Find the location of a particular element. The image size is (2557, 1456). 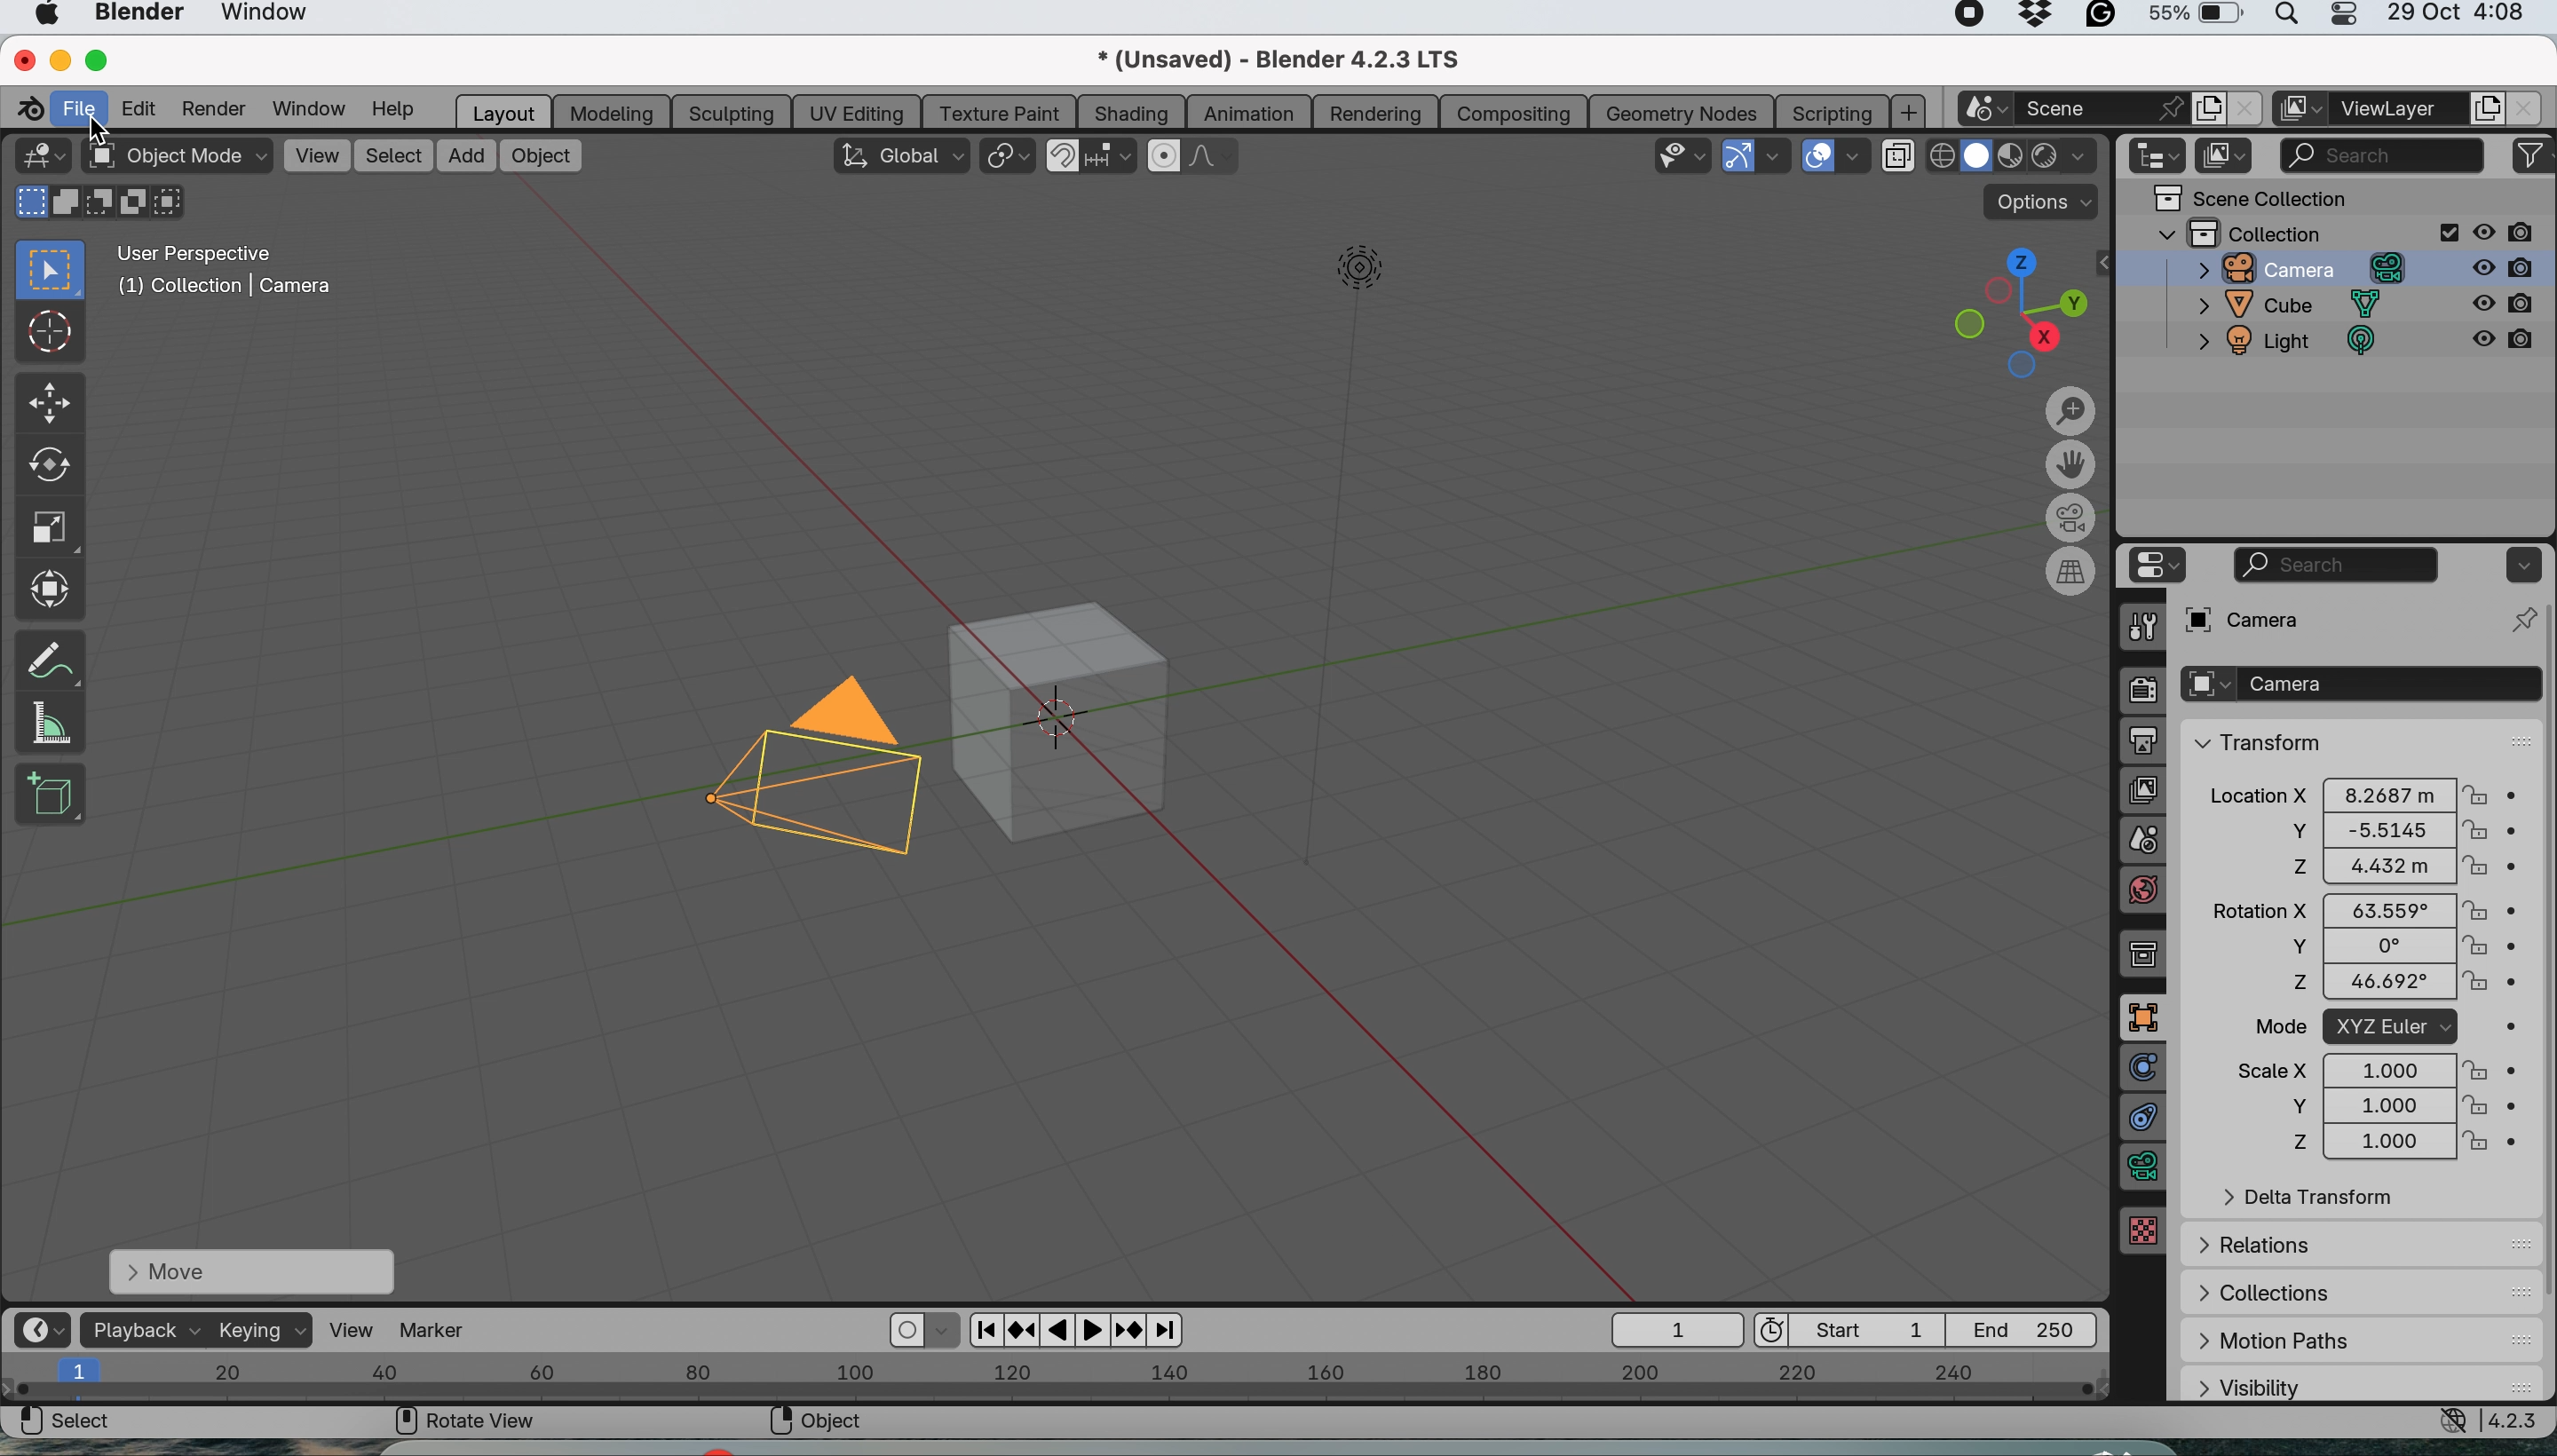

1 is located at coordinates (1679, 1331).